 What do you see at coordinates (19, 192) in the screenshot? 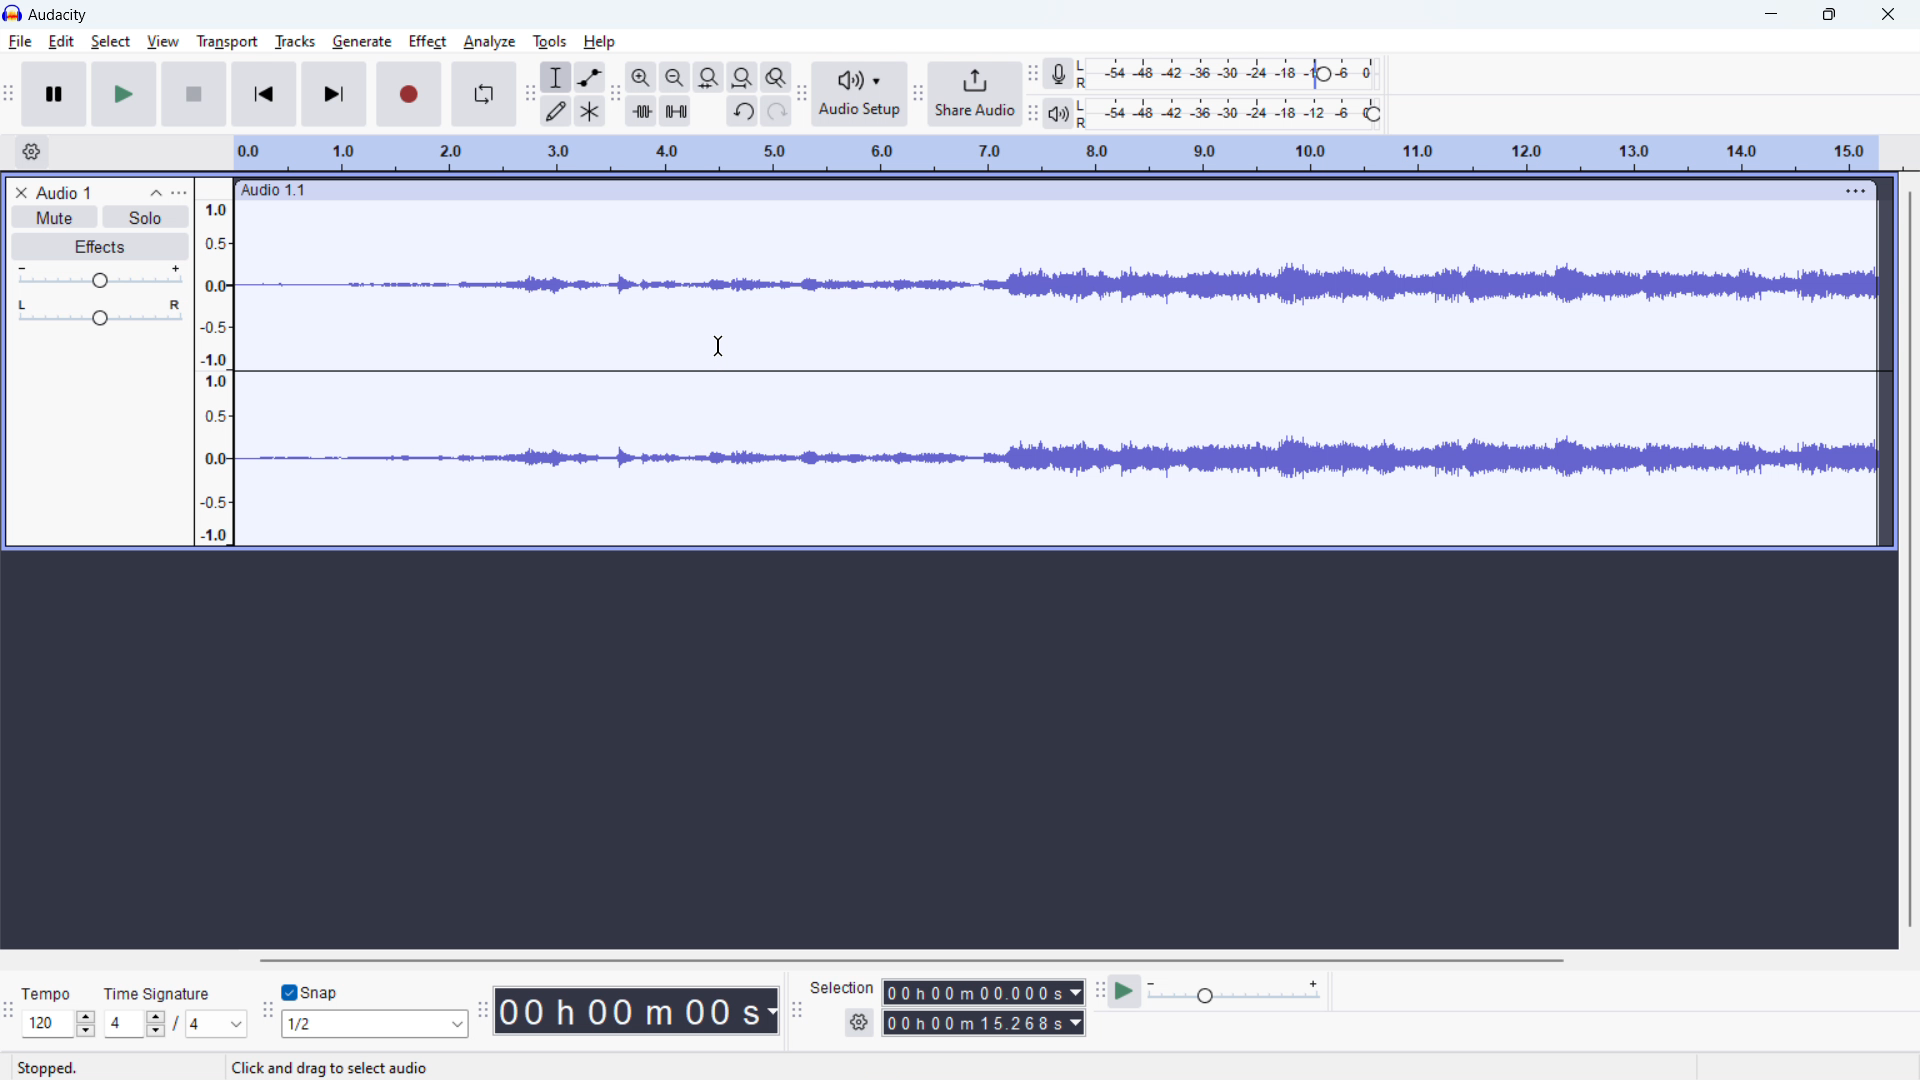
I see `delete audio` at bounding box center [19, 192].